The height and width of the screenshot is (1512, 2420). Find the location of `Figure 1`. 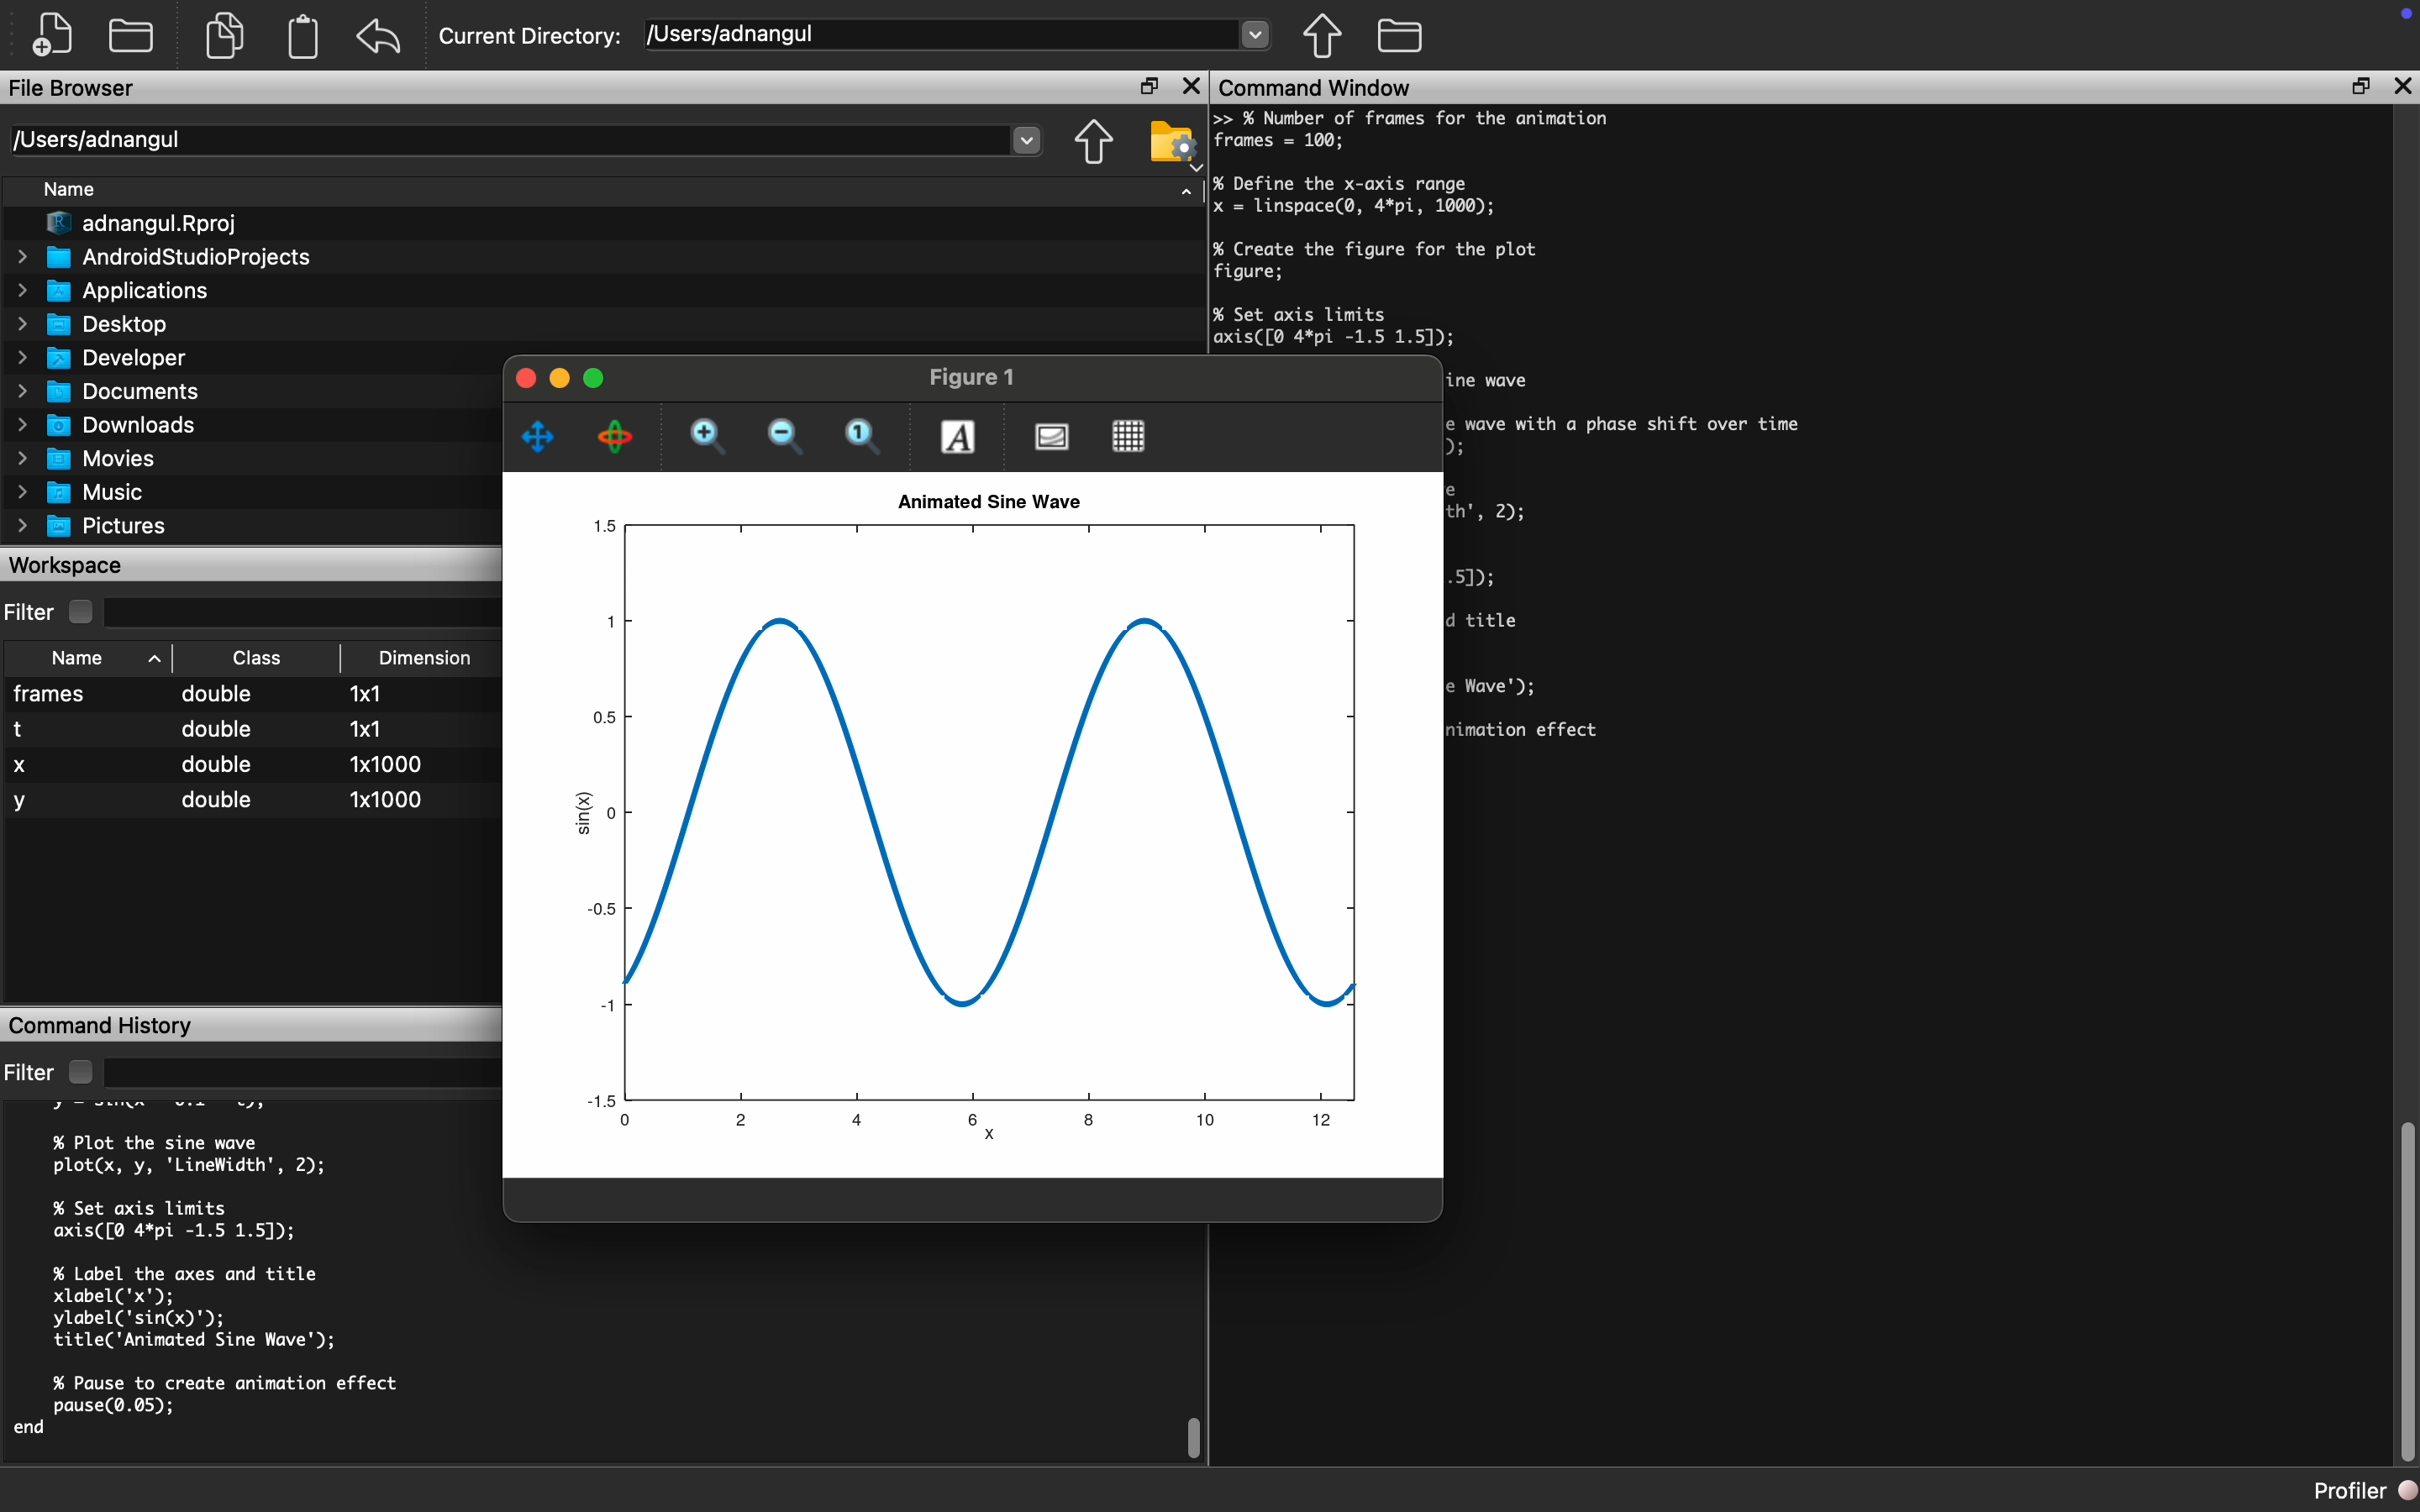

Figure 1 is located at coordinates (978, 380).